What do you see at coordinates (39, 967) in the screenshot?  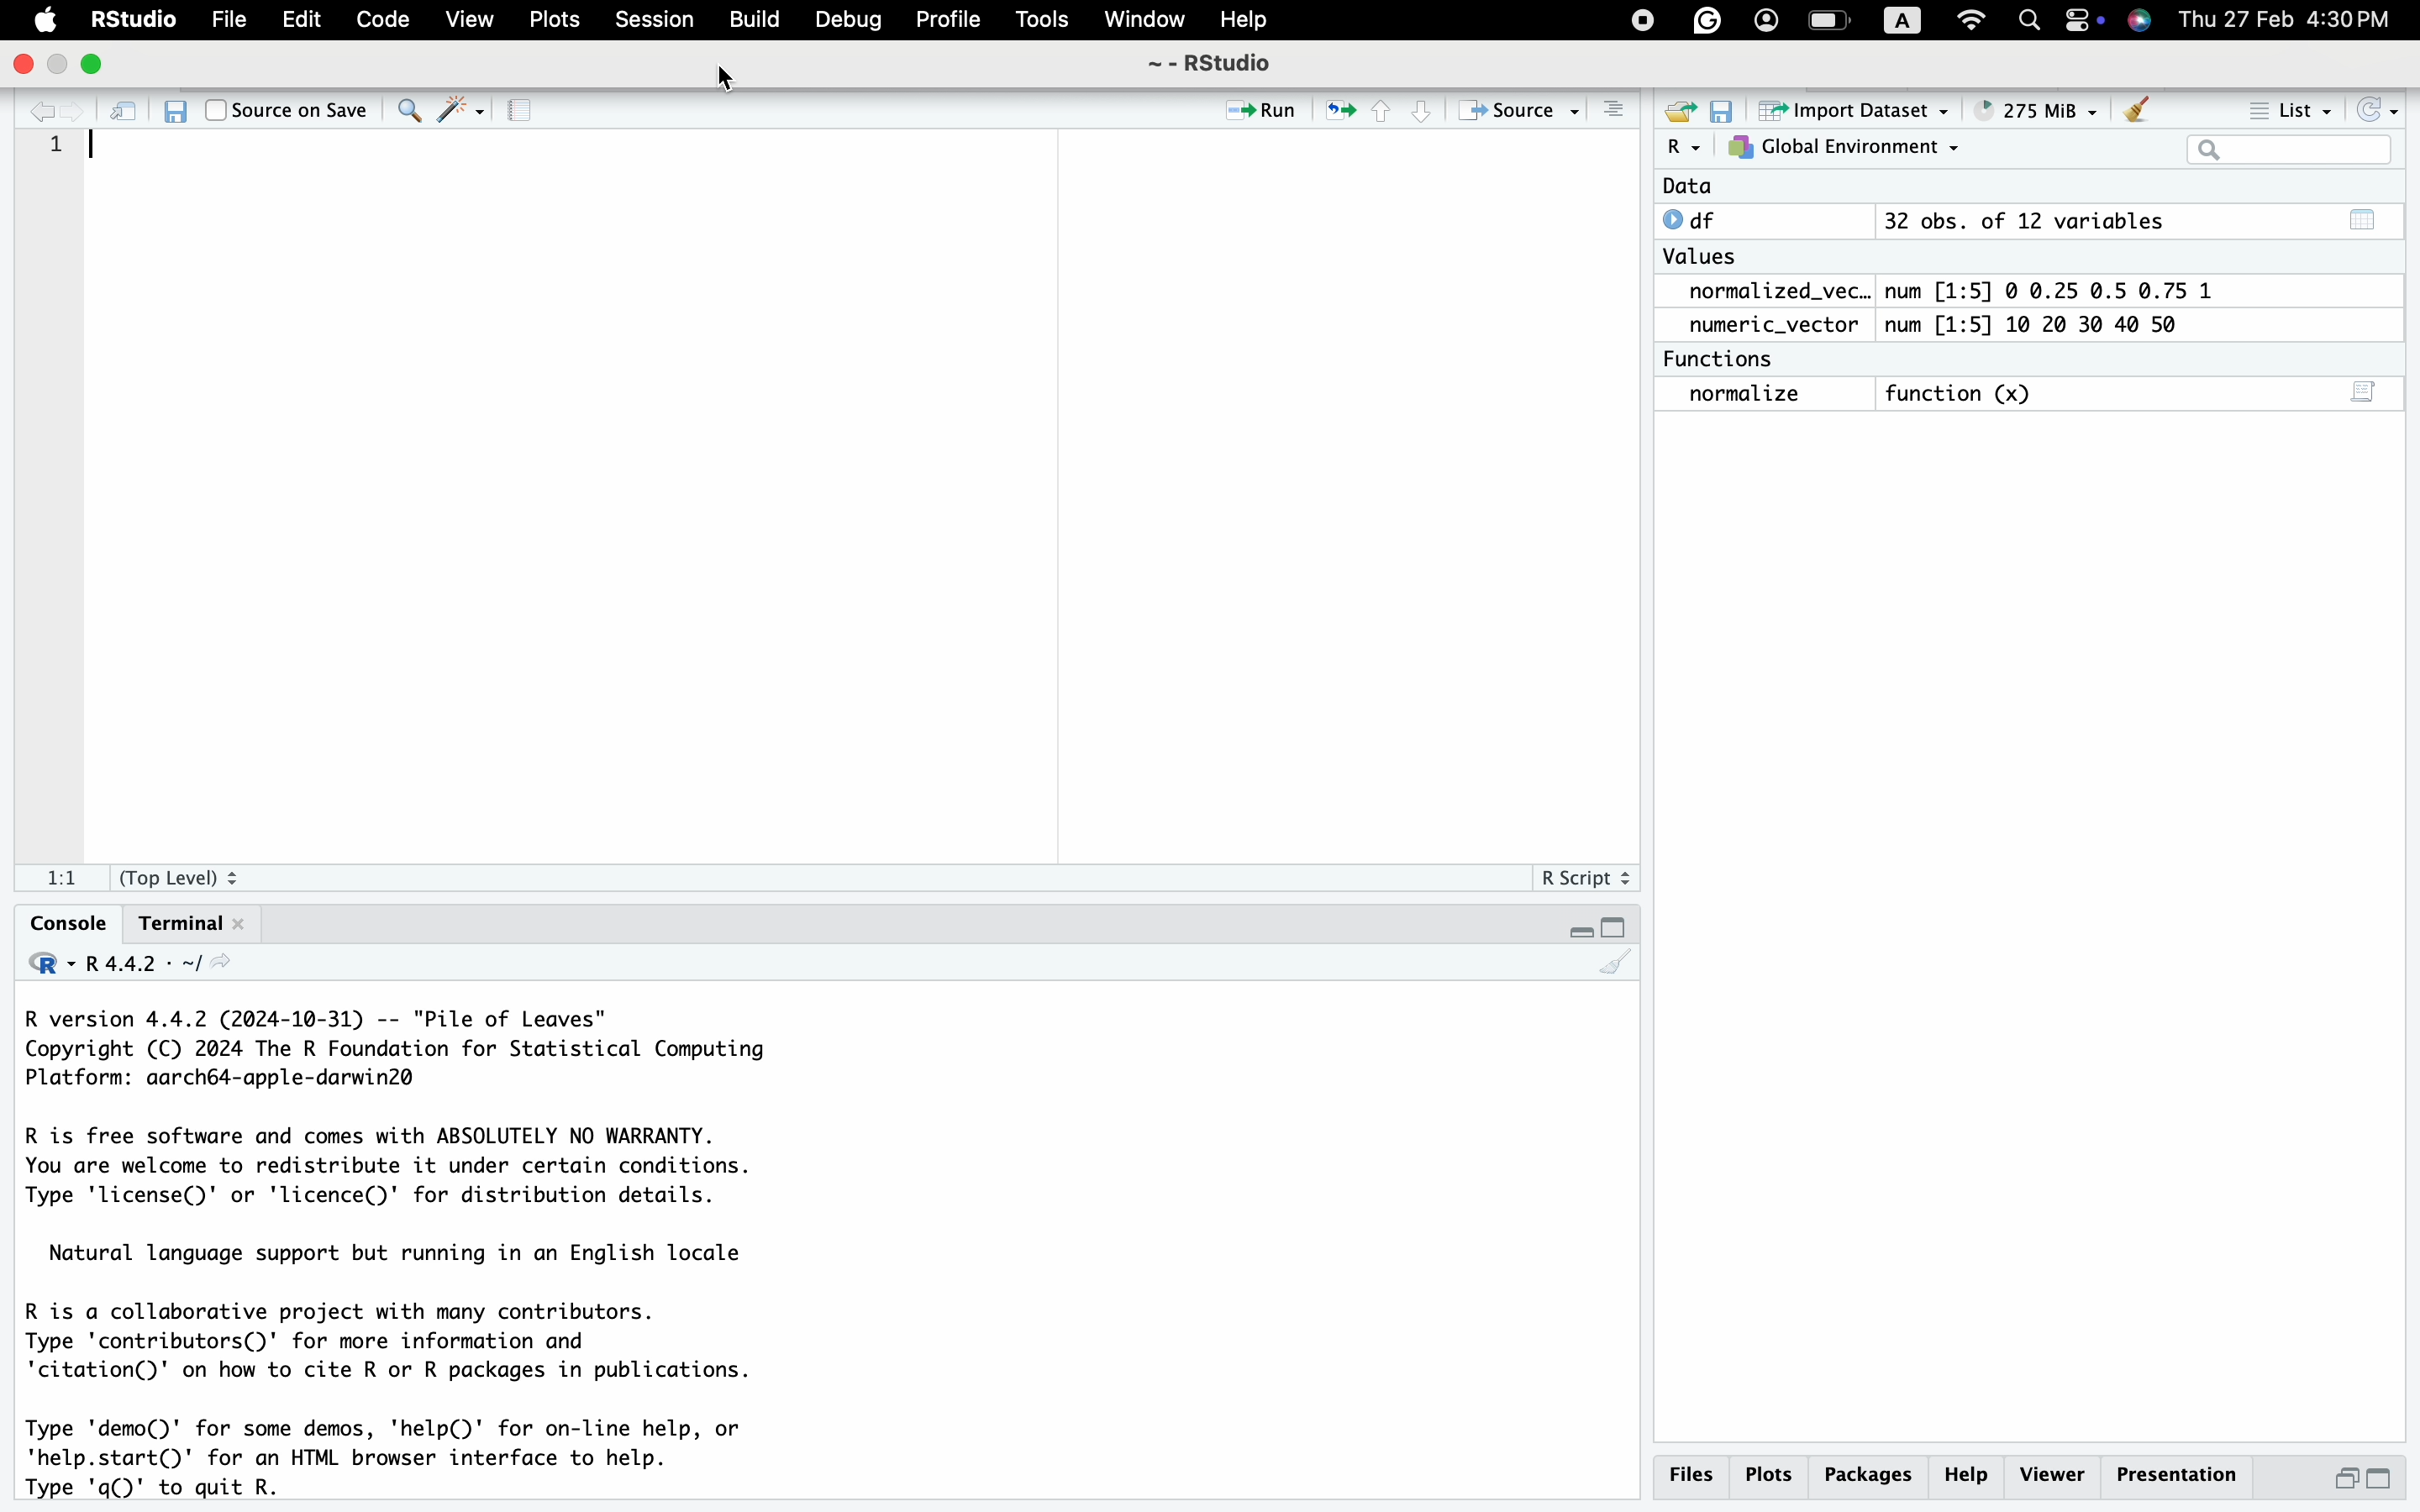 I see `select language` at bounding box center [39, 967].